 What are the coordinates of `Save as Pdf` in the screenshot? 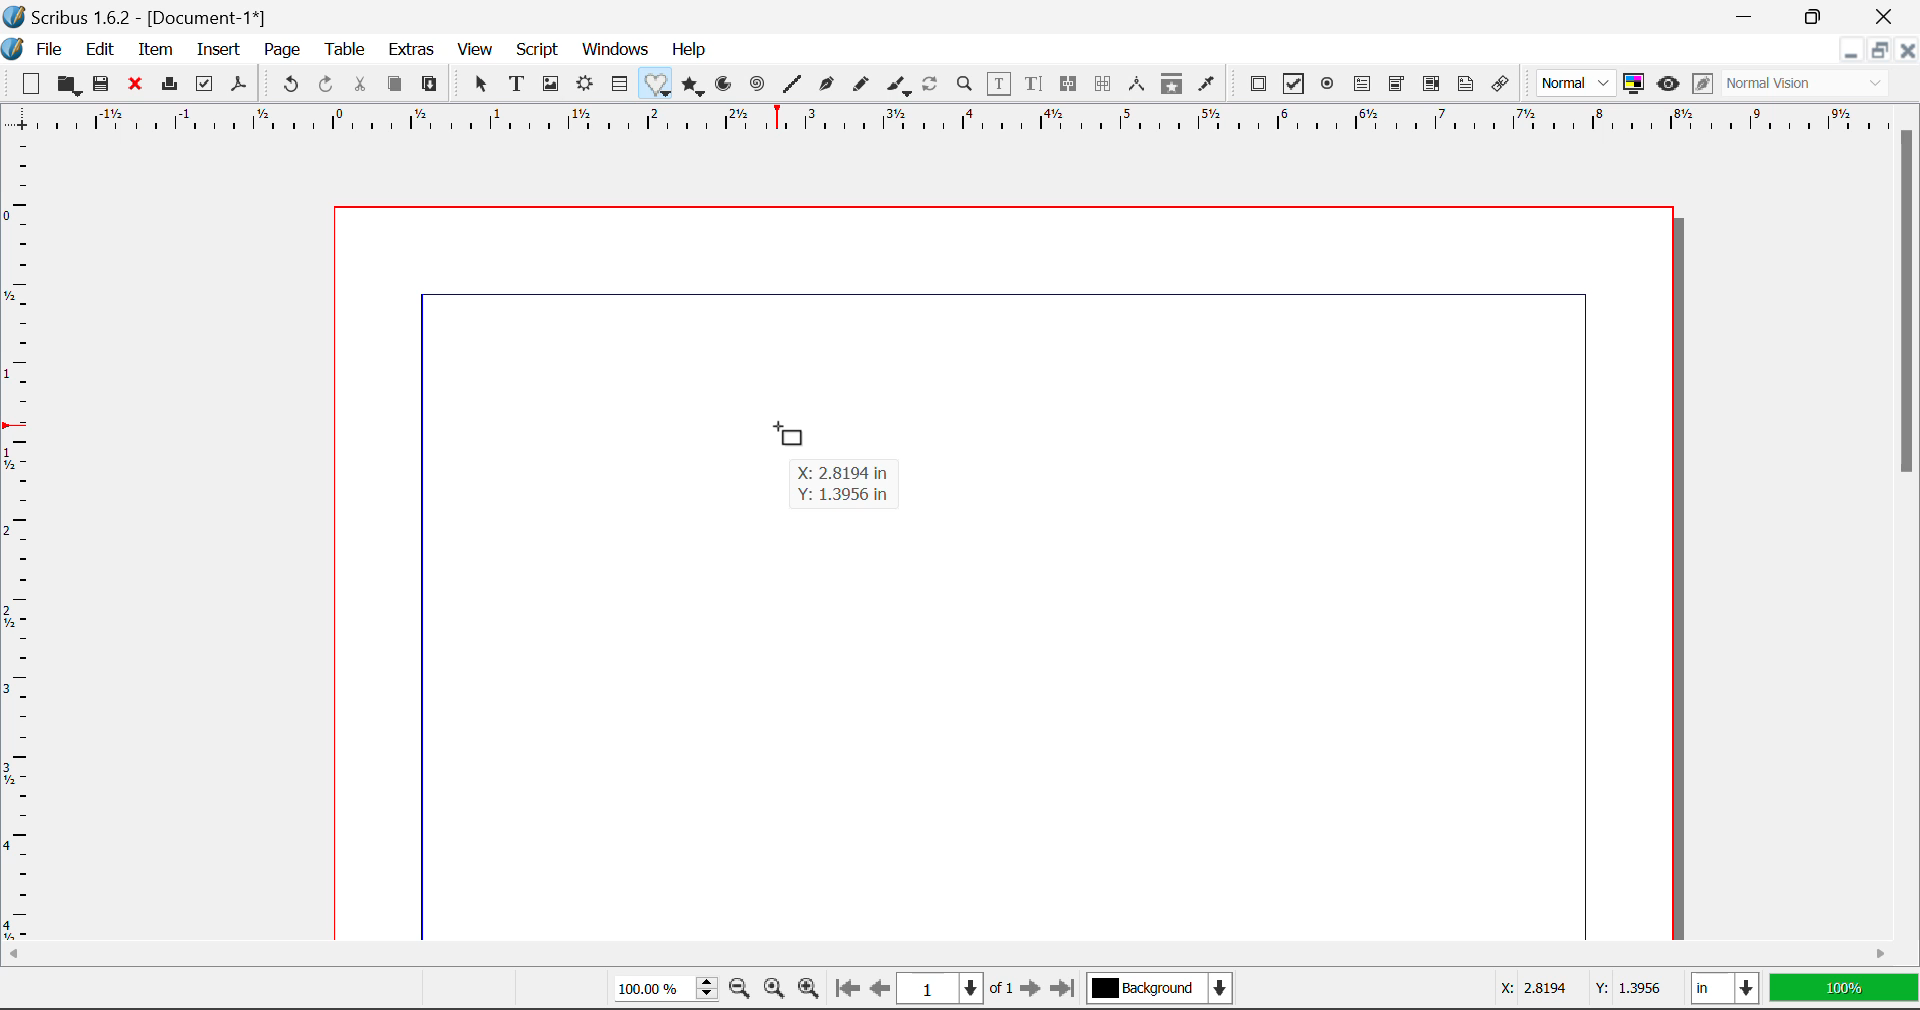 It's located at (238, 87).